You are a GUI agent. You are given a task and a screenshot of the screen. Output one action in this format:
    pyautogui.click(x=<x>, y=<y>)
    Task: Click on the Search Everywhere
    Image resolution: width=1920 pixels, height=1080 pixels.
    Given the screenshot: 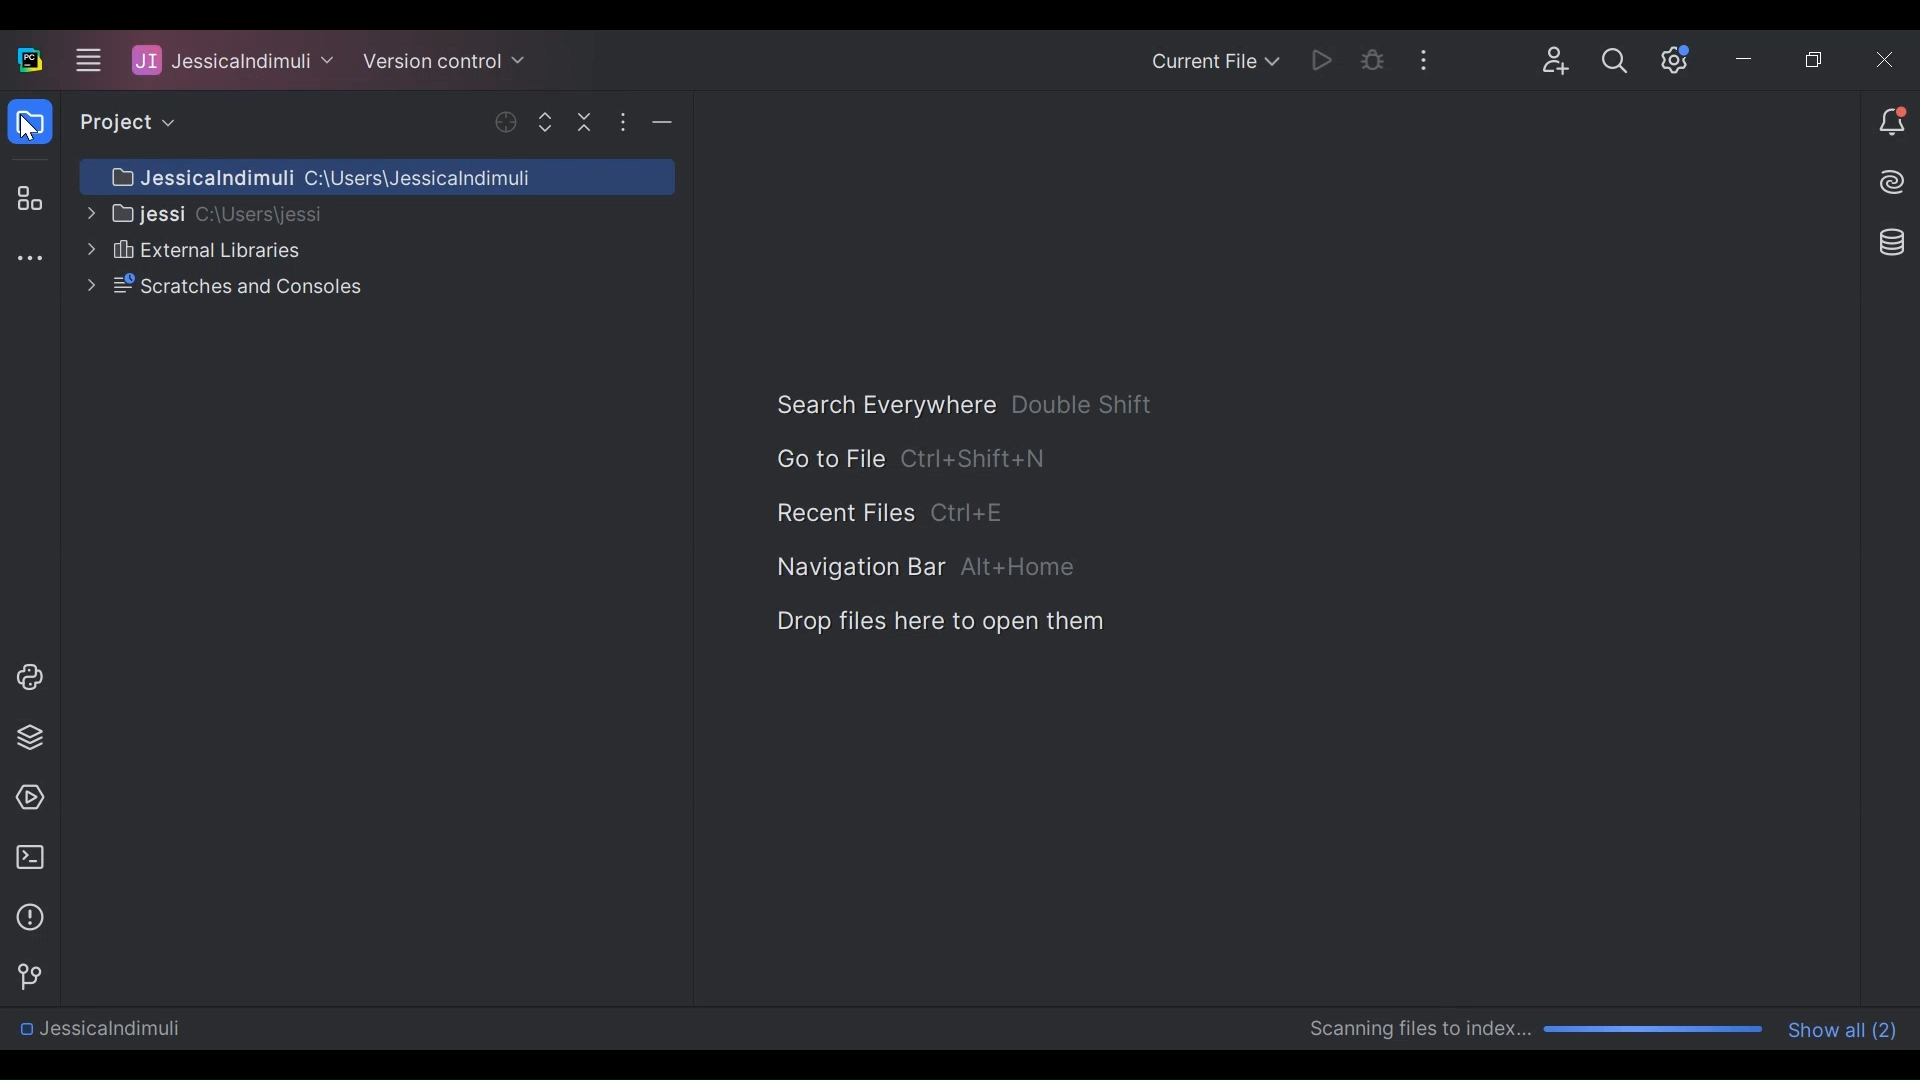 What is the action you would take?
    pyautogui.click(x=959, y=402)
    